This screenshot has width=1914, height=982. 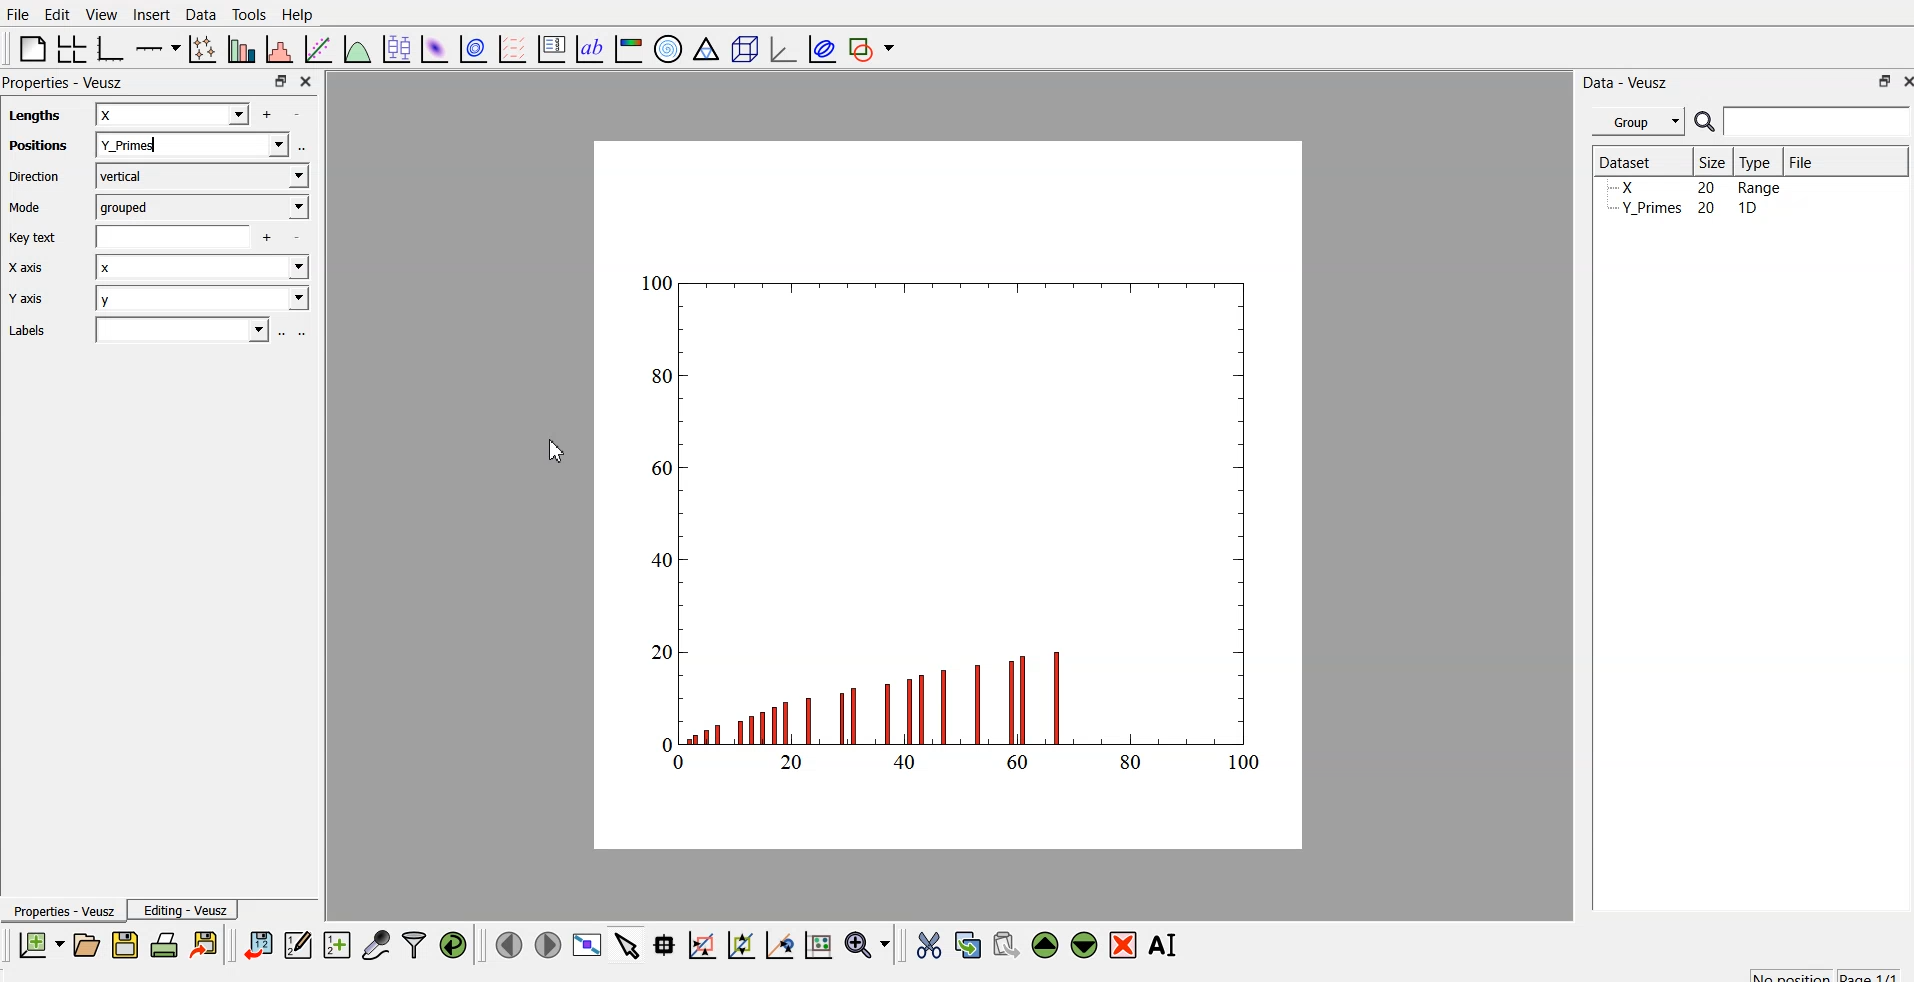 What do you see at coordinates (38, 945) in the screenshot?
I see `new document` at bounding box center [38, 945].